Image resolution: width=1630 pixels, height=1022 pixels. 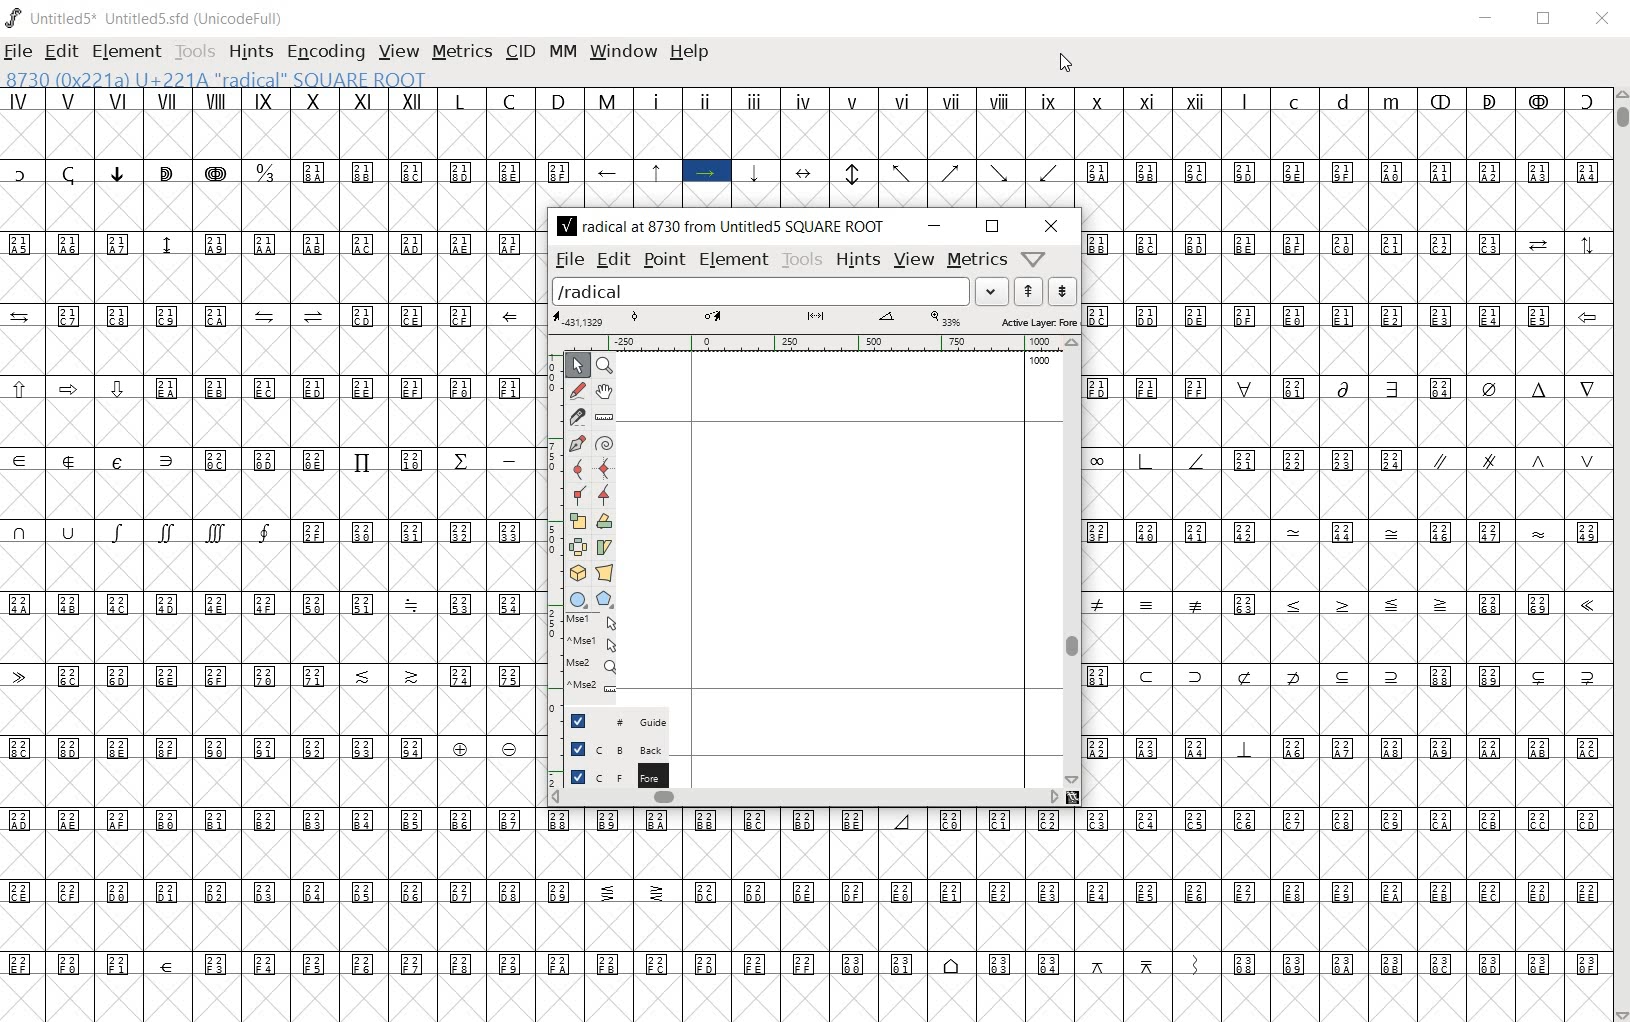 What do you see at coordinates (1065, 66) in the screenshot?
I see `CURSOR` at bounding box center [1065, 66].